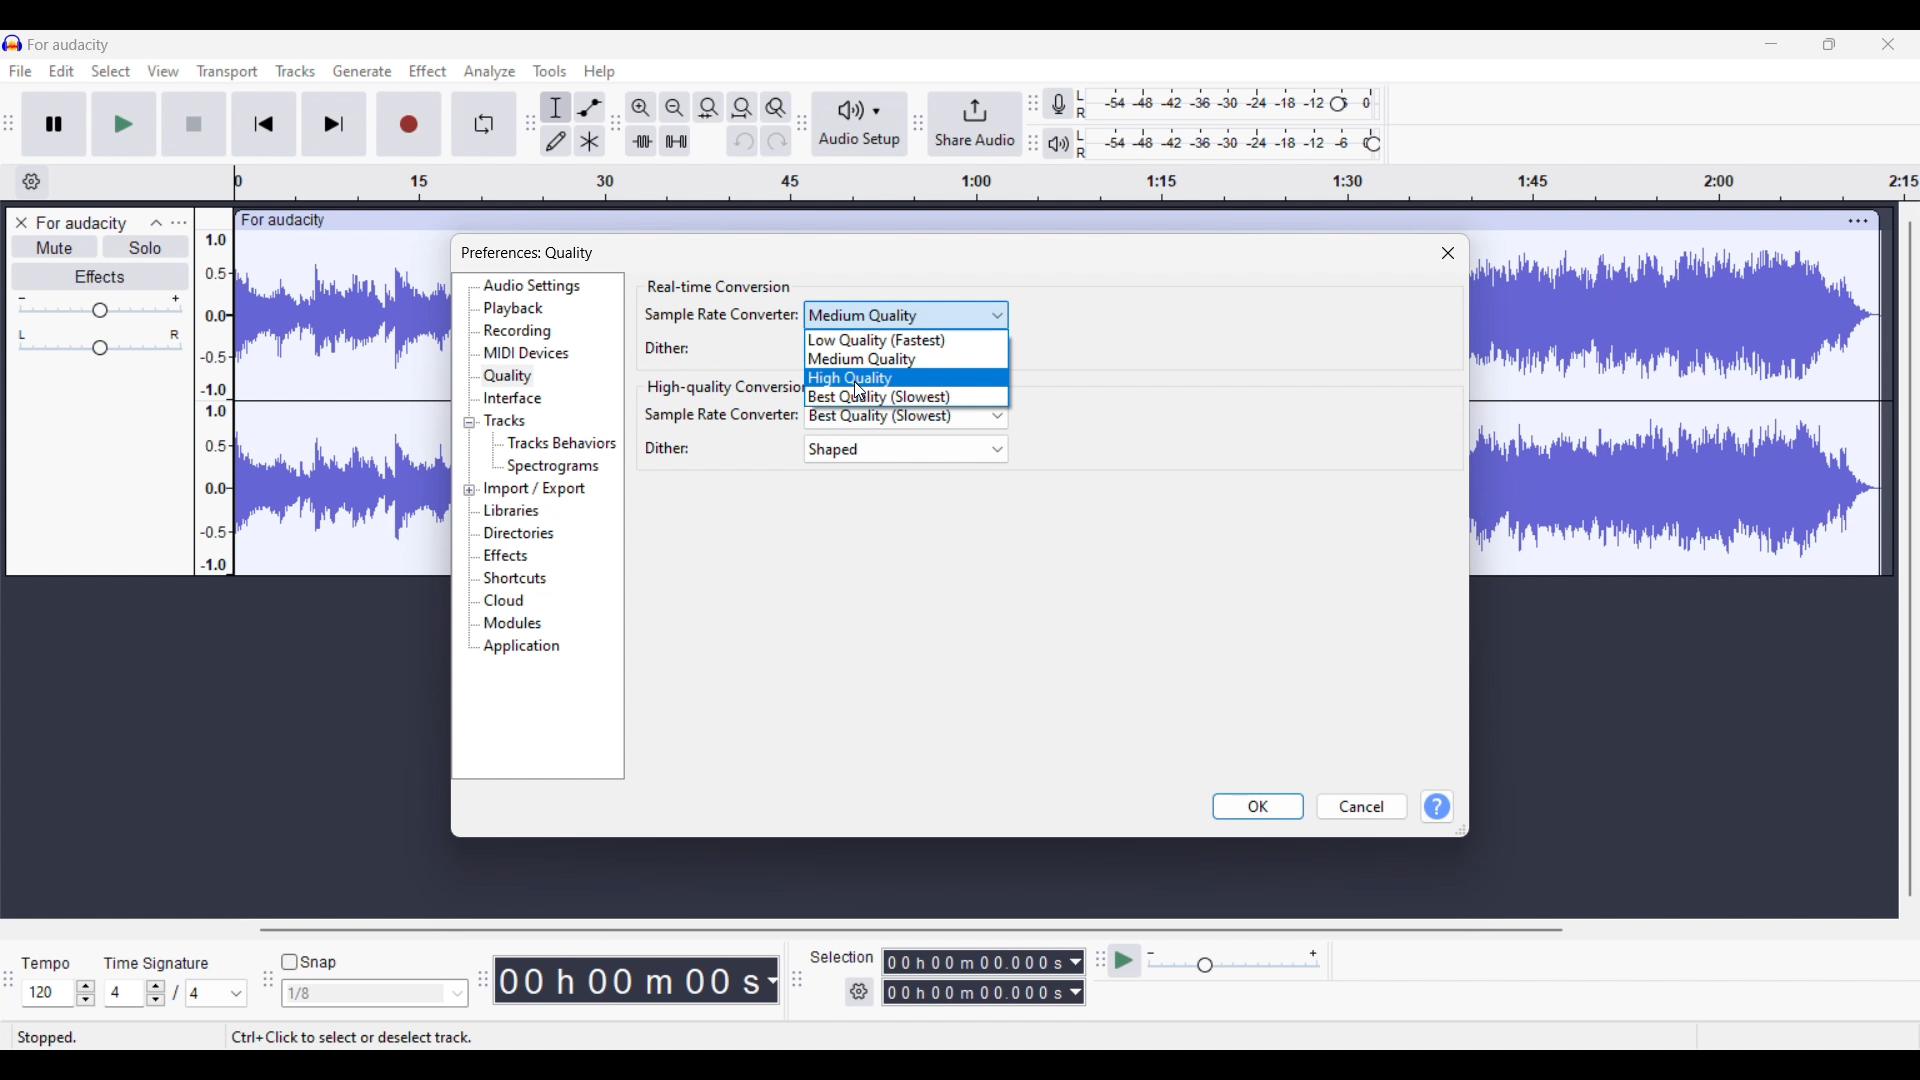 This screenshot has height=1080, width=1920. Describe the element at coordinates (1363, 806) in the screenshot. I see `Cancel` at that location.